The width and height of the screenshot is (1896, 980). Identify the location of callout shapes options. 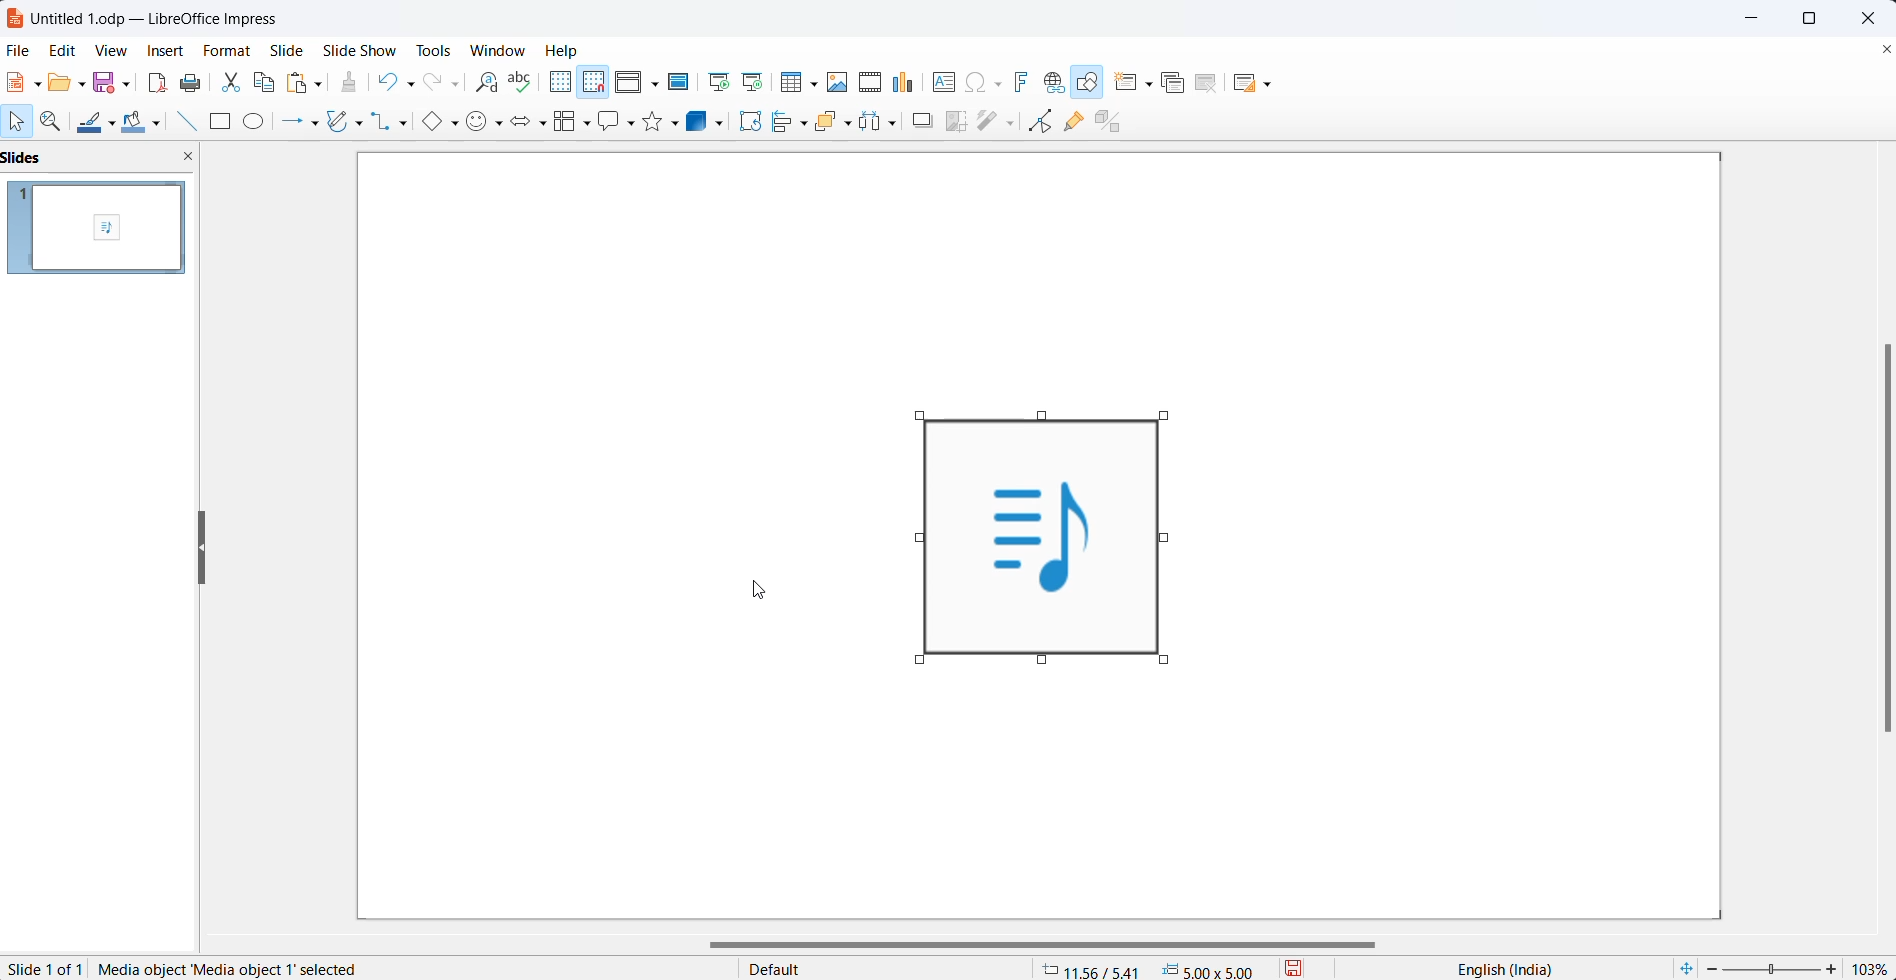
(630, 121).